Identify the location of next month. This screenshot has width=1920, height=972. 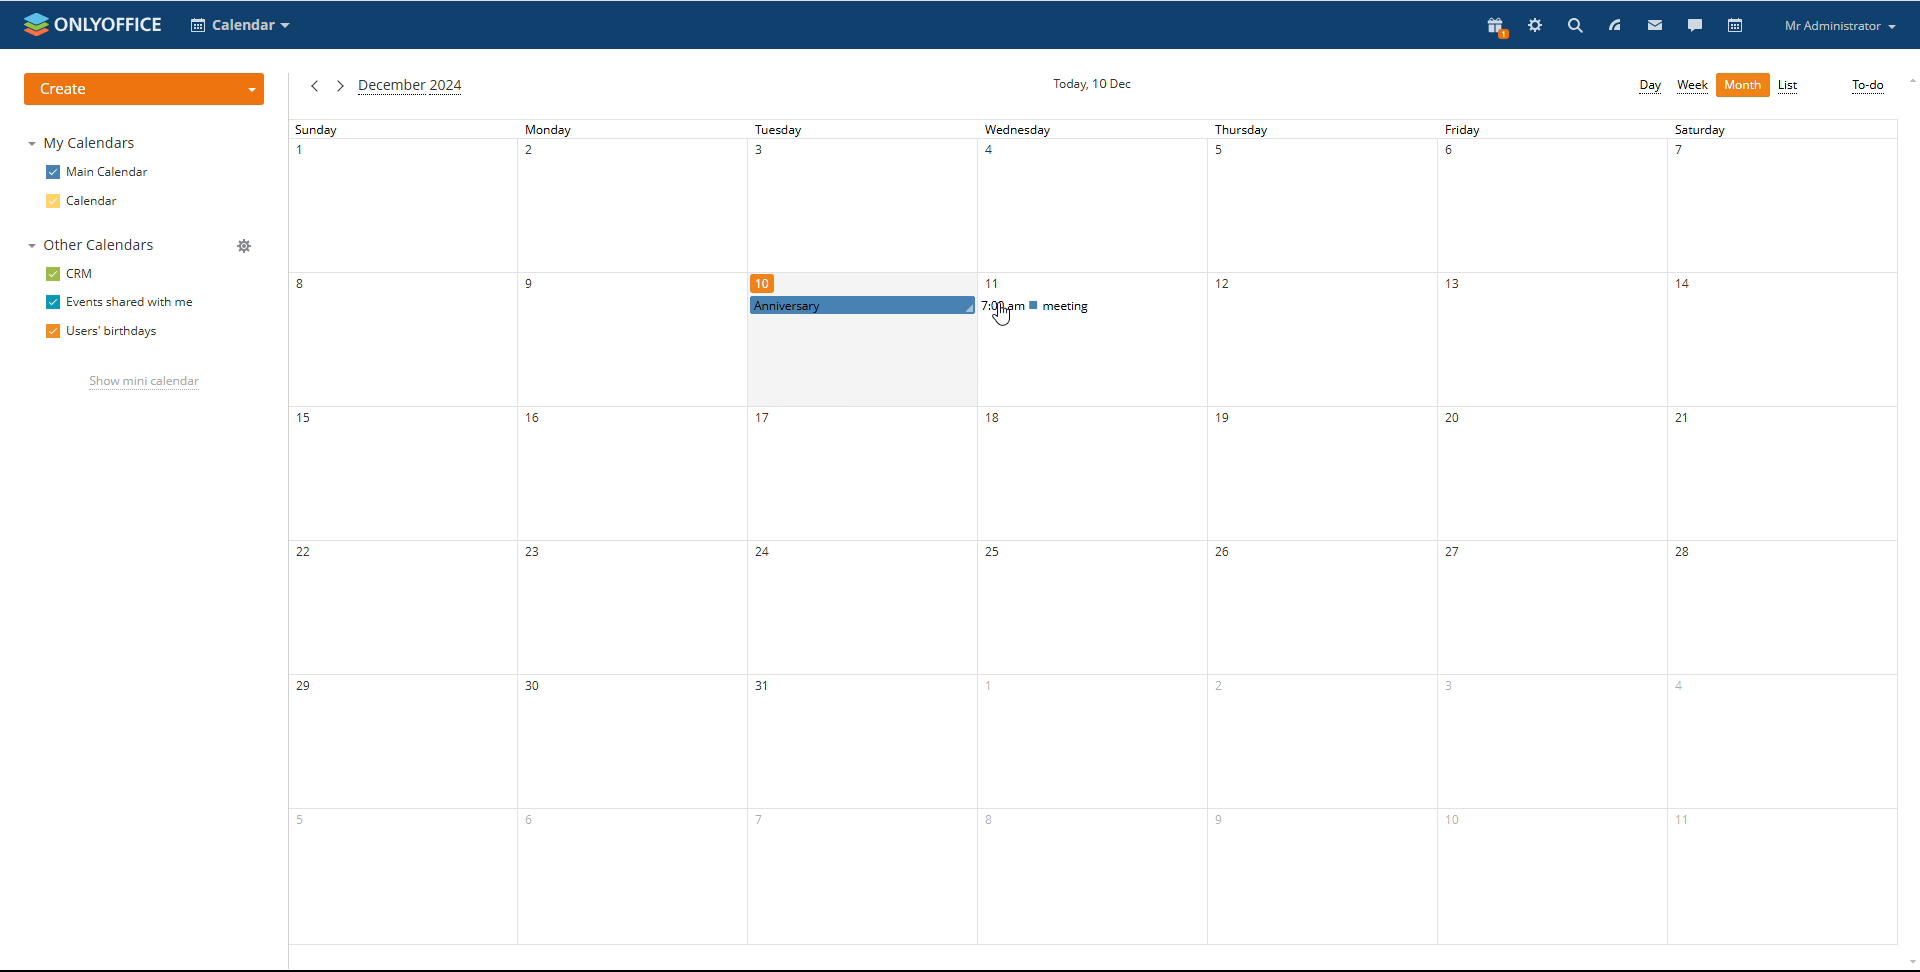
(339, 85).